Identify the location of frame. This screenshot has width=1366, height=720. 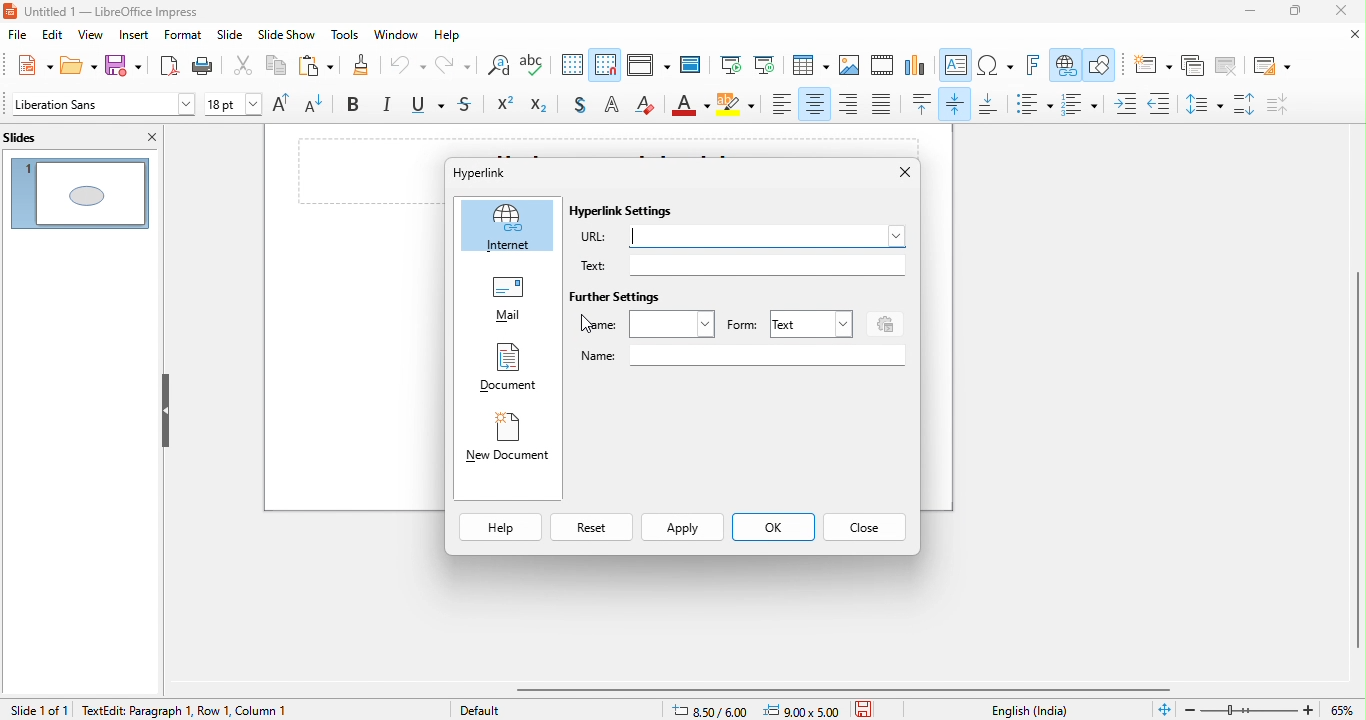
(648, 324).